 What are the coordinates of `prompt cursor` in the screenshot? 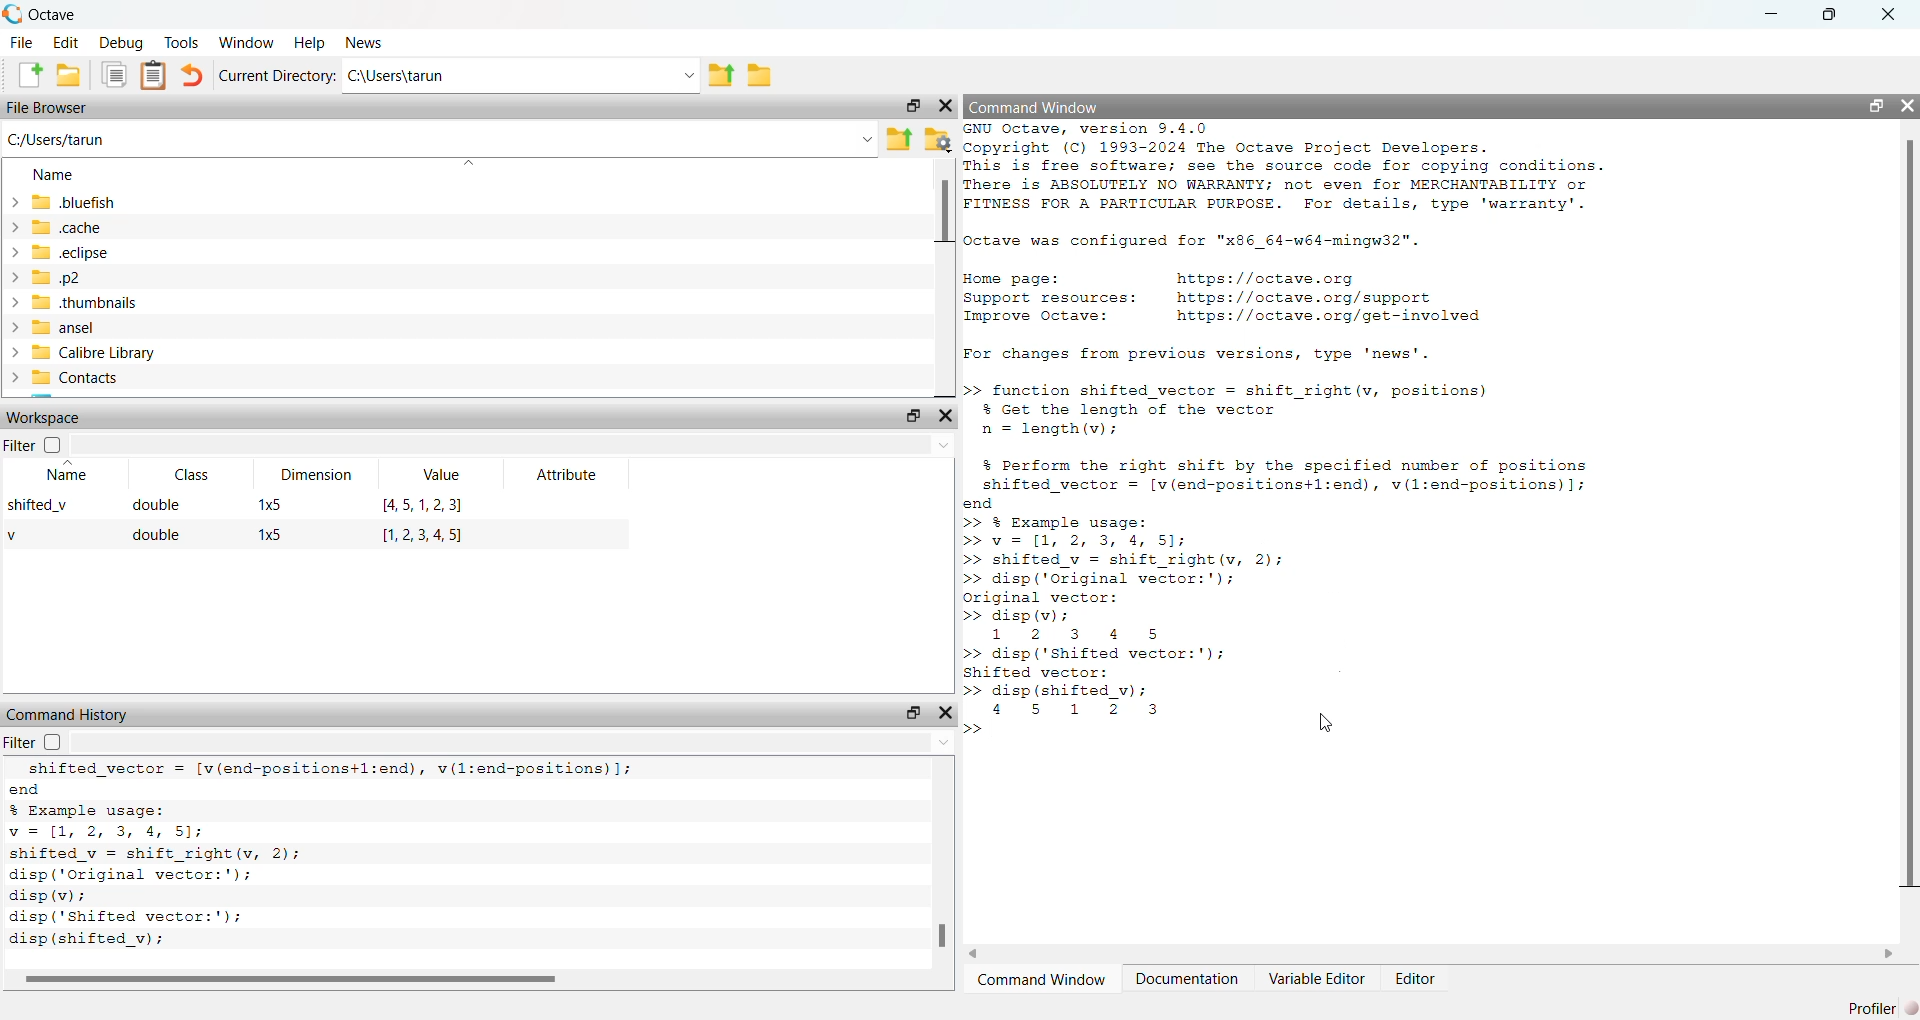 It's located at (977, 730).